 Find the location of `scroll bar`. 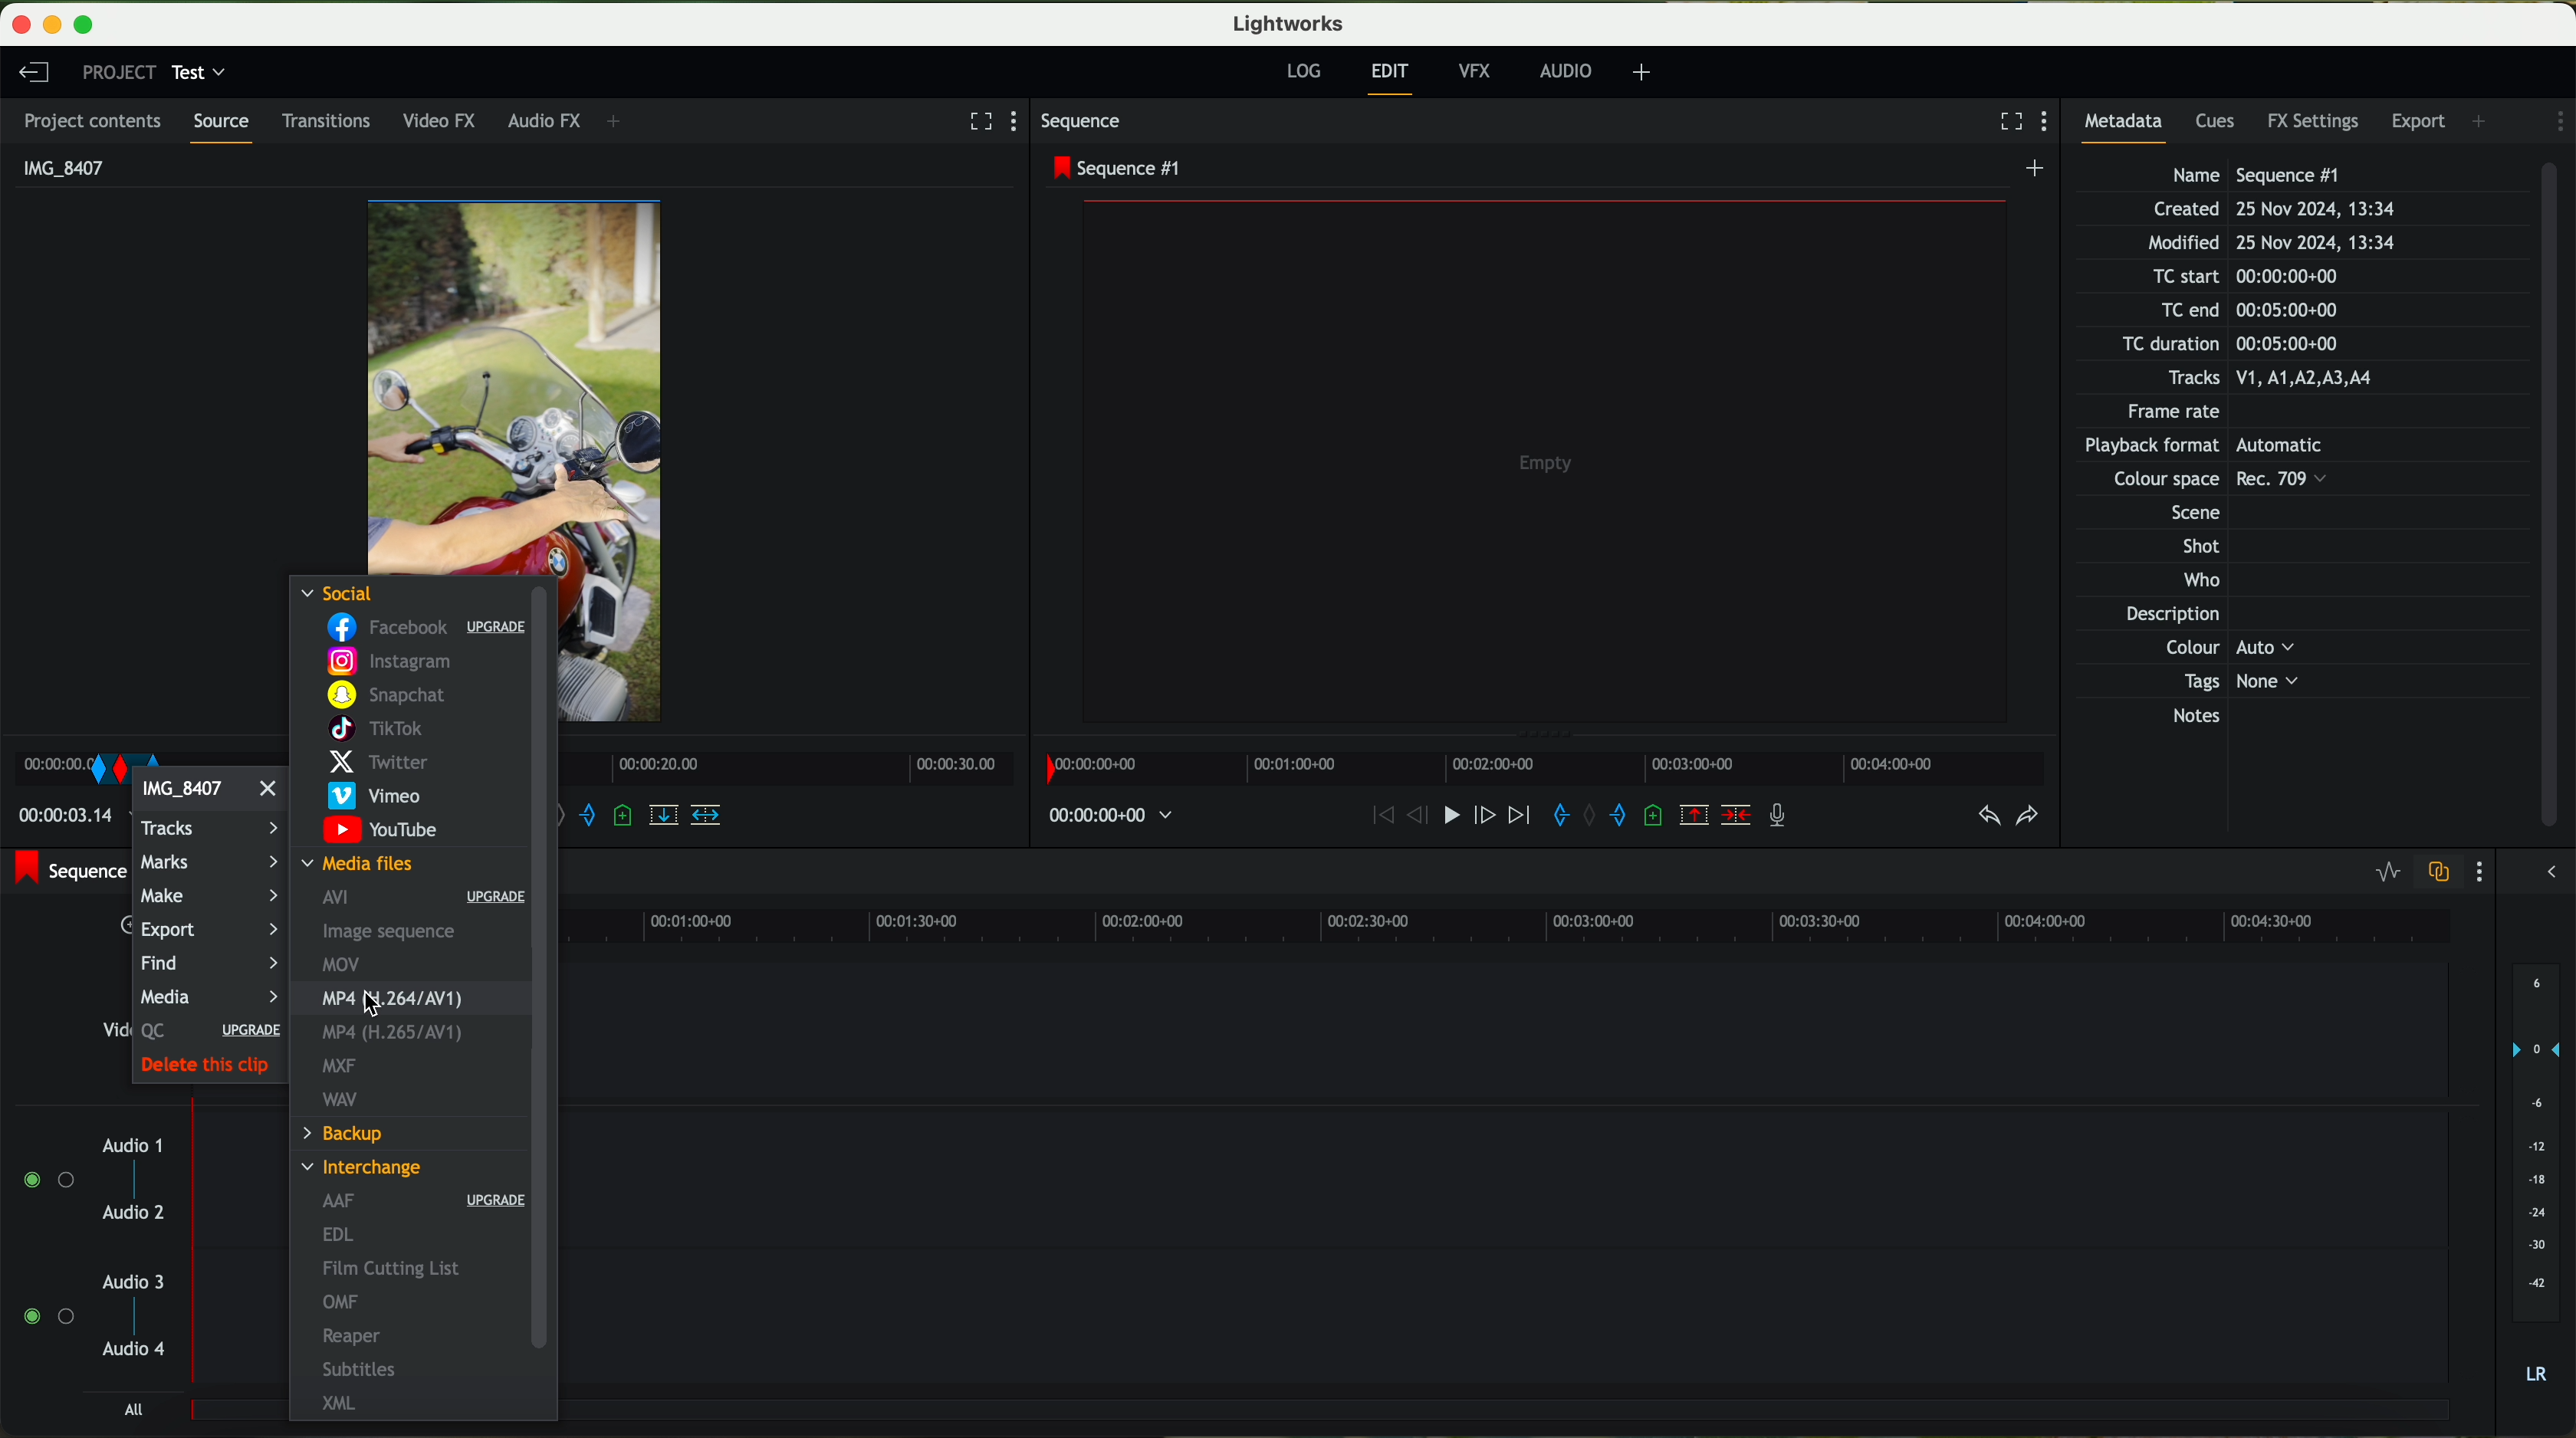

scroll bar is located at coordinates (2558, 497).